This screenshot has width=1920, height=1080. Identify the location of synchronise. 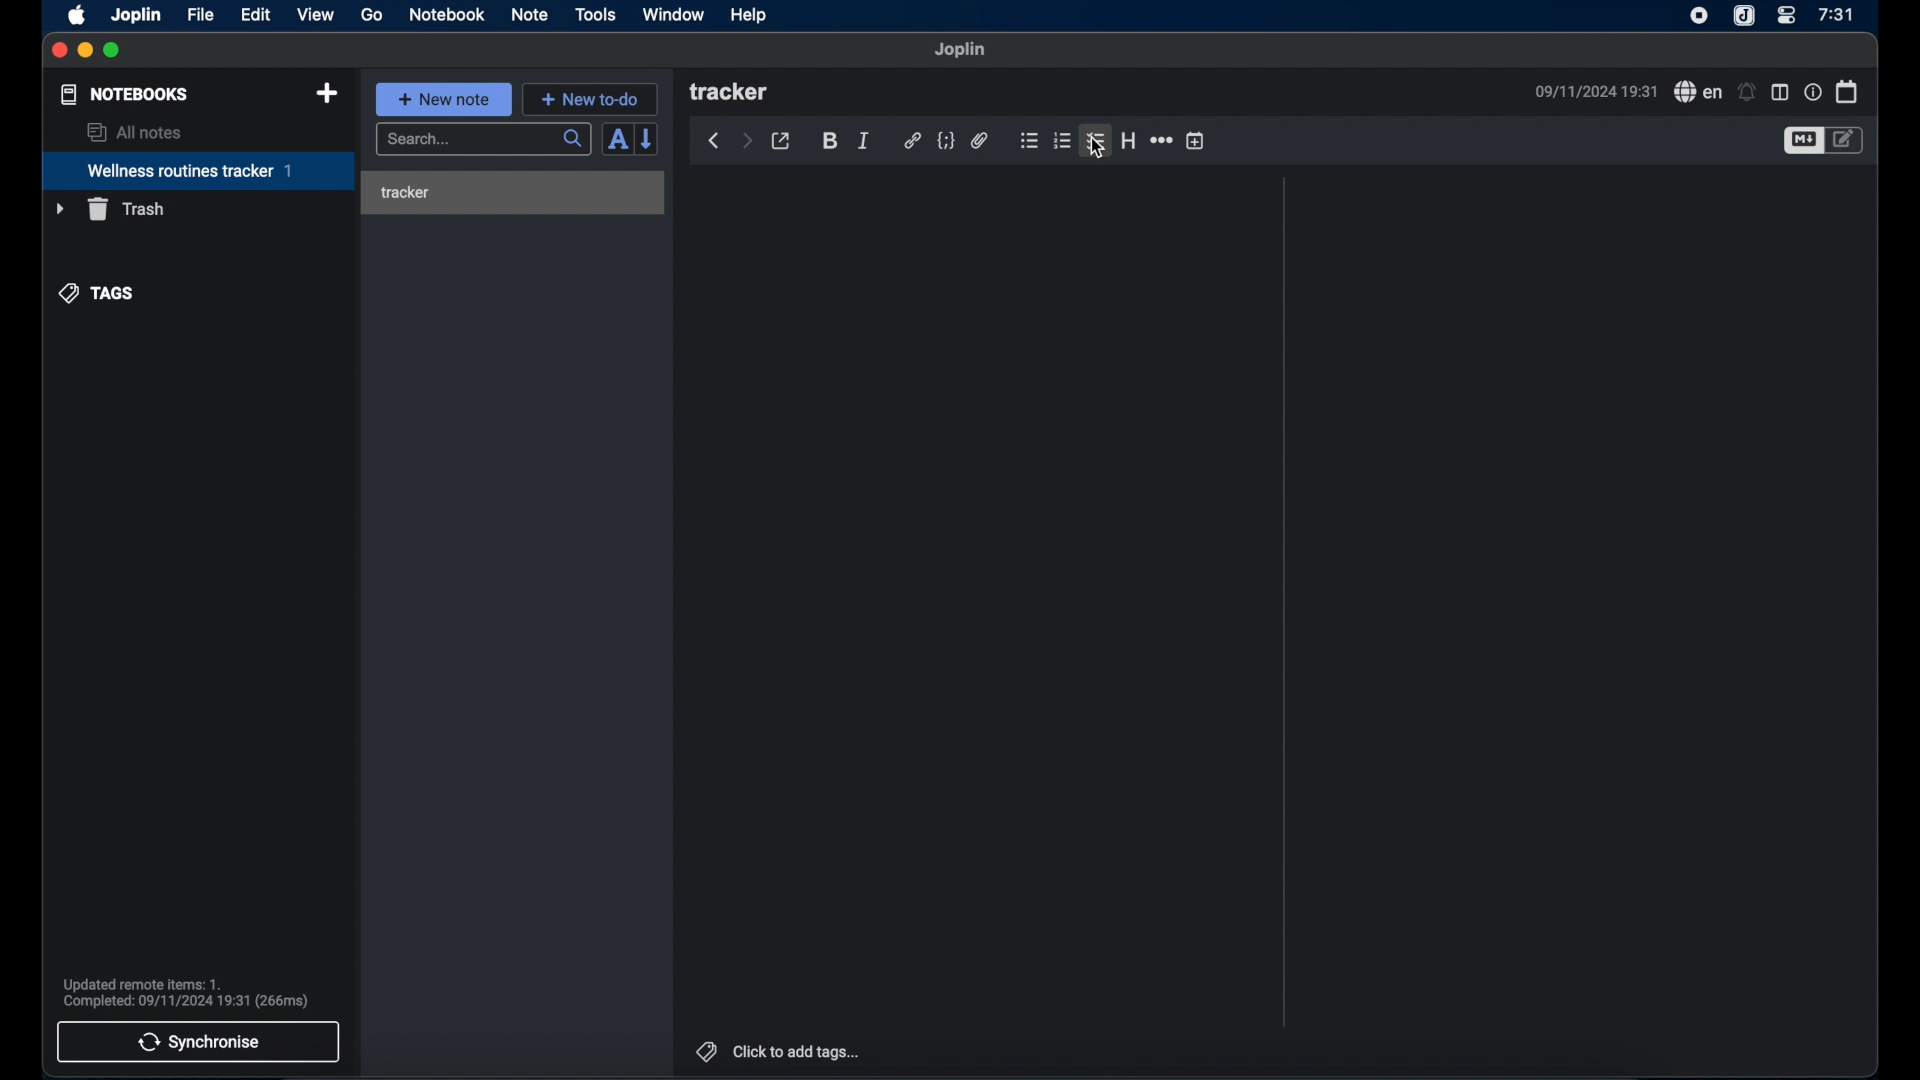
(199, 1042).